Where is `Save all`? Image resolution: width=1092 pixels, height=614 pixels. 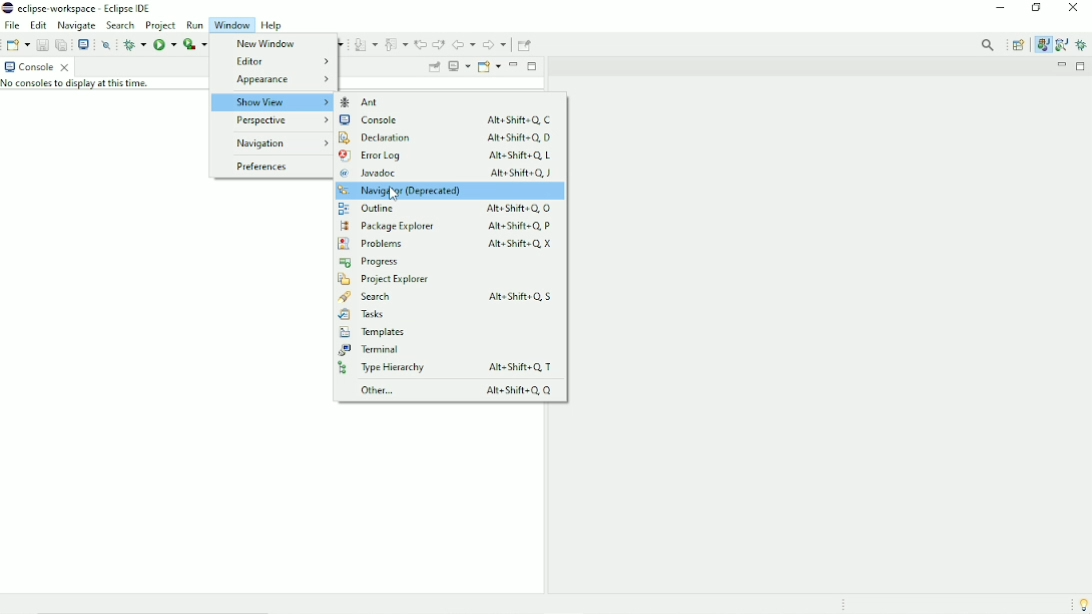
Save all is located at coordinates (60, 44).